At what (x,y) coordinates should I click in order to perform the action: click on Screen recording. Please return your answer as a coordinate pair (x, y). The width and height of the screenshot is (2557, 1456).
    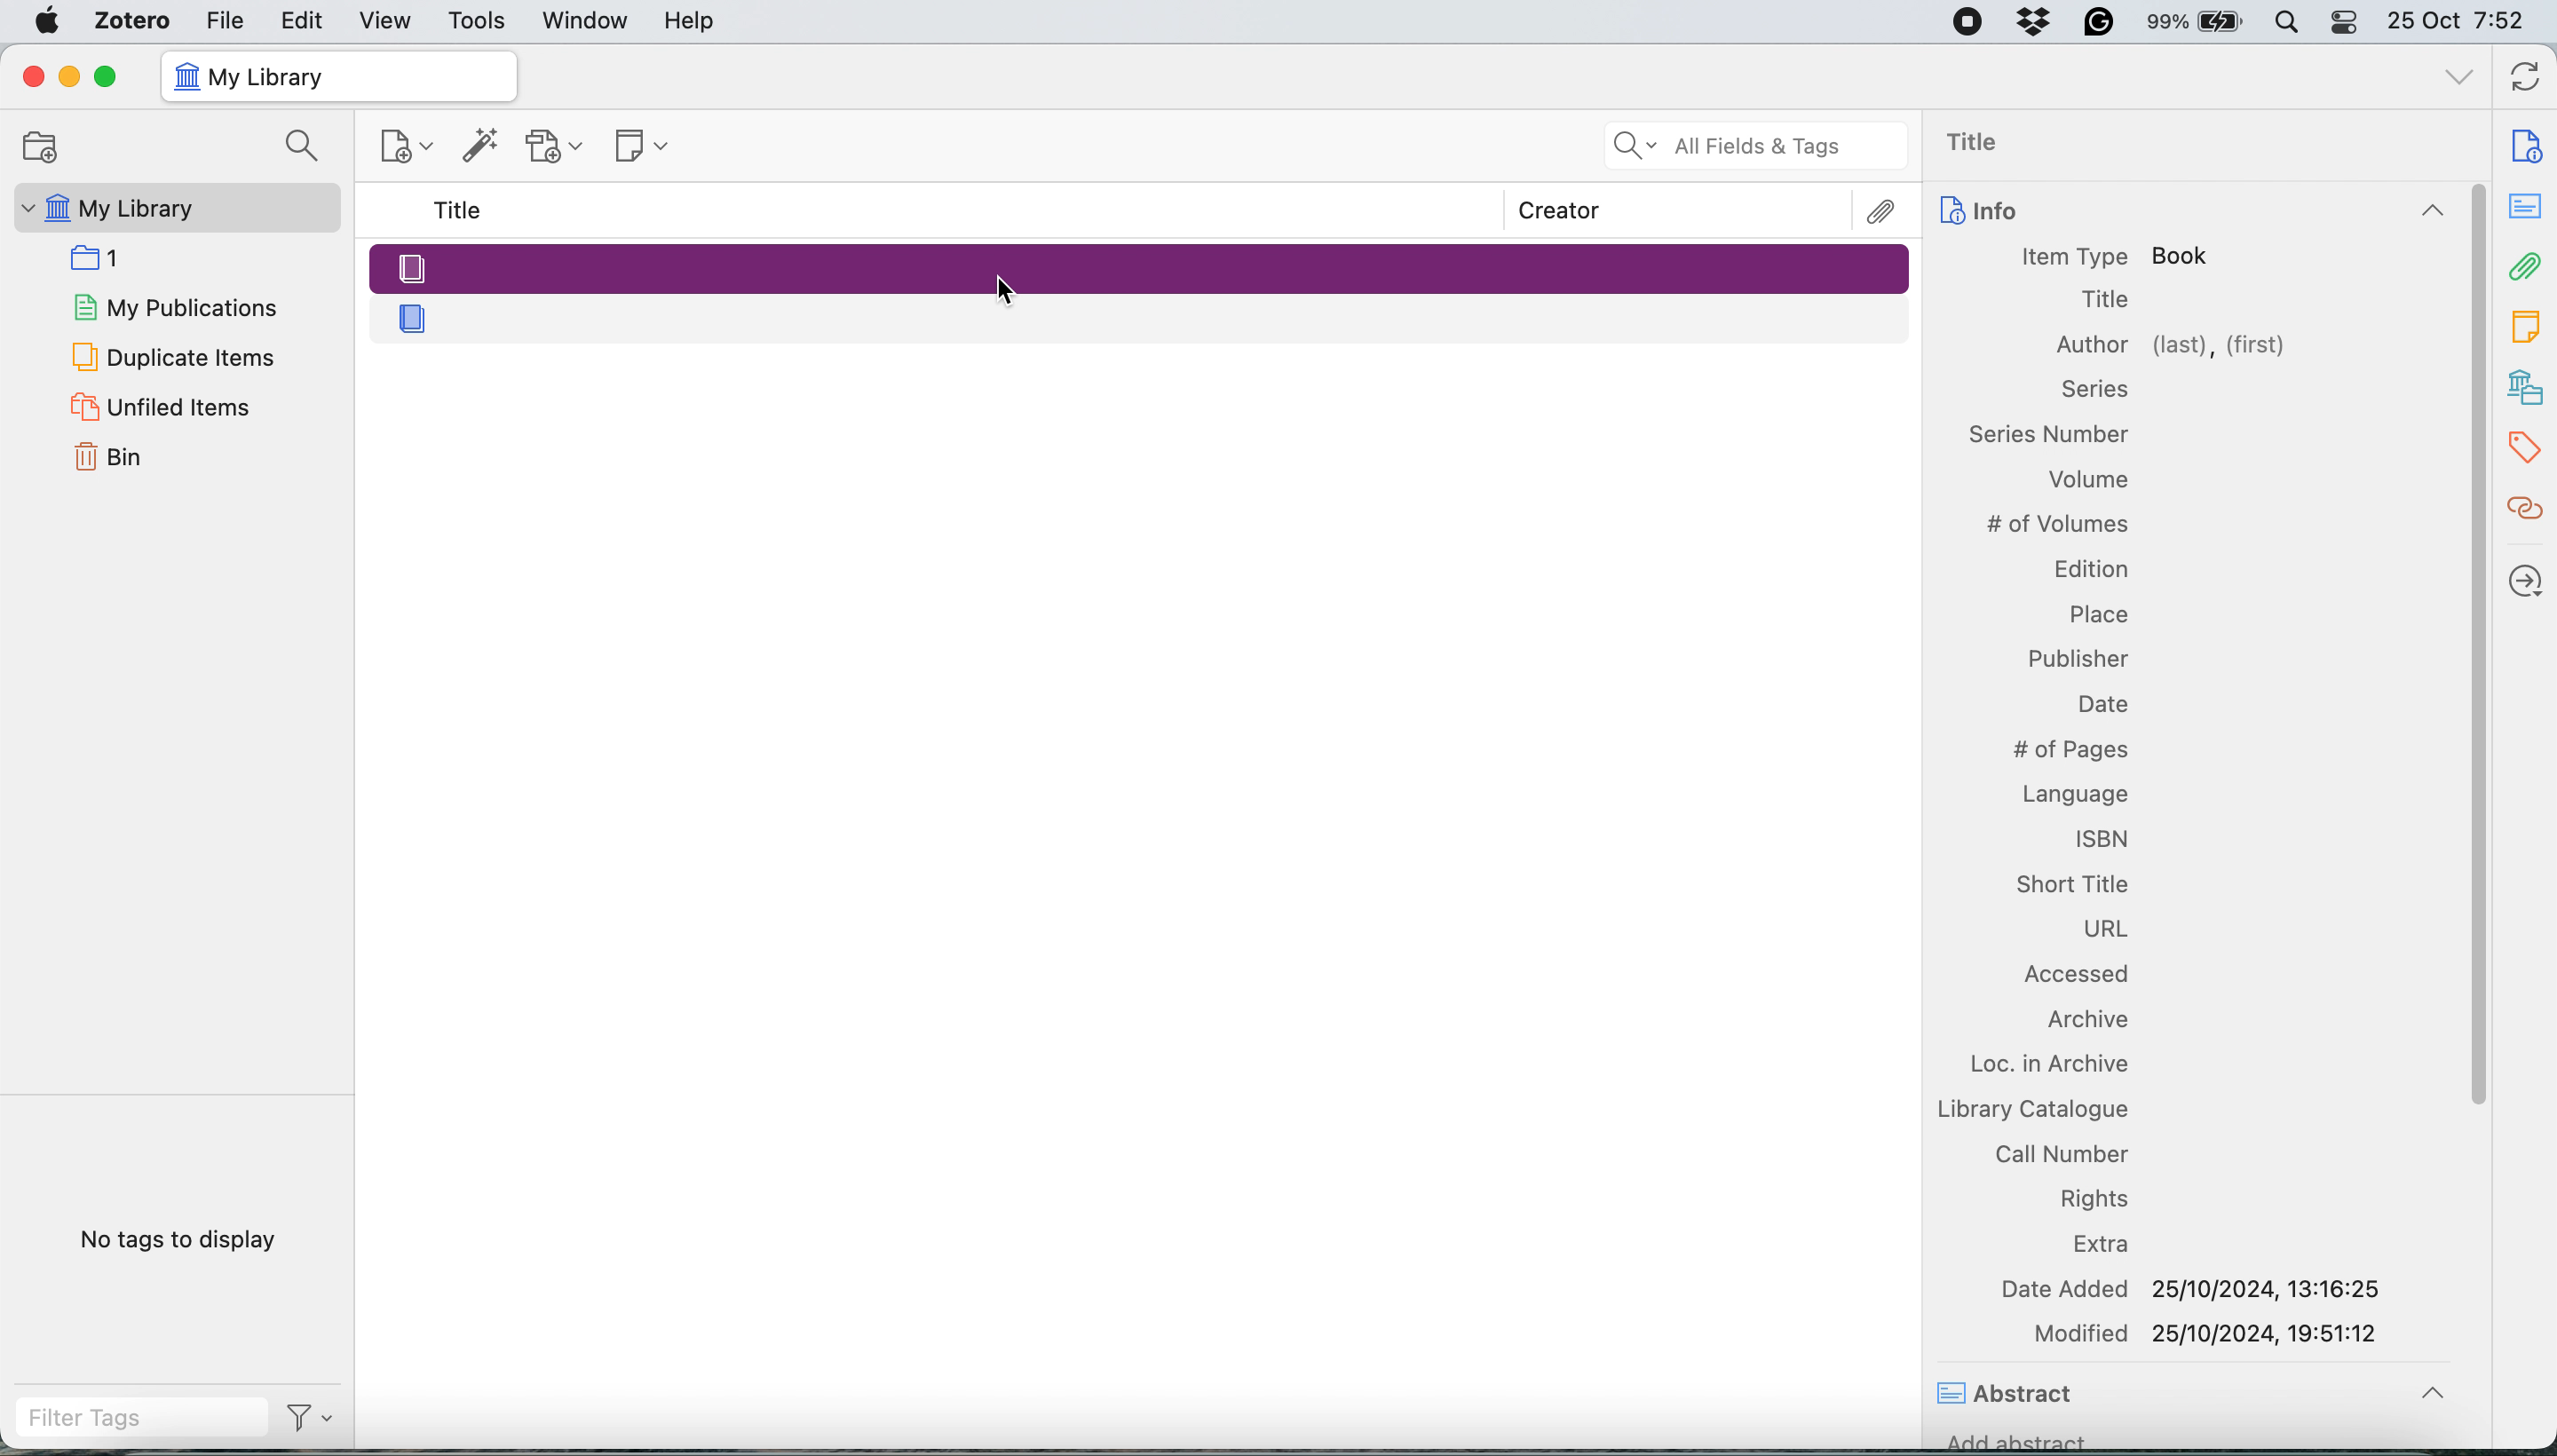
    Looking at the image, I should click on (1966, 23).